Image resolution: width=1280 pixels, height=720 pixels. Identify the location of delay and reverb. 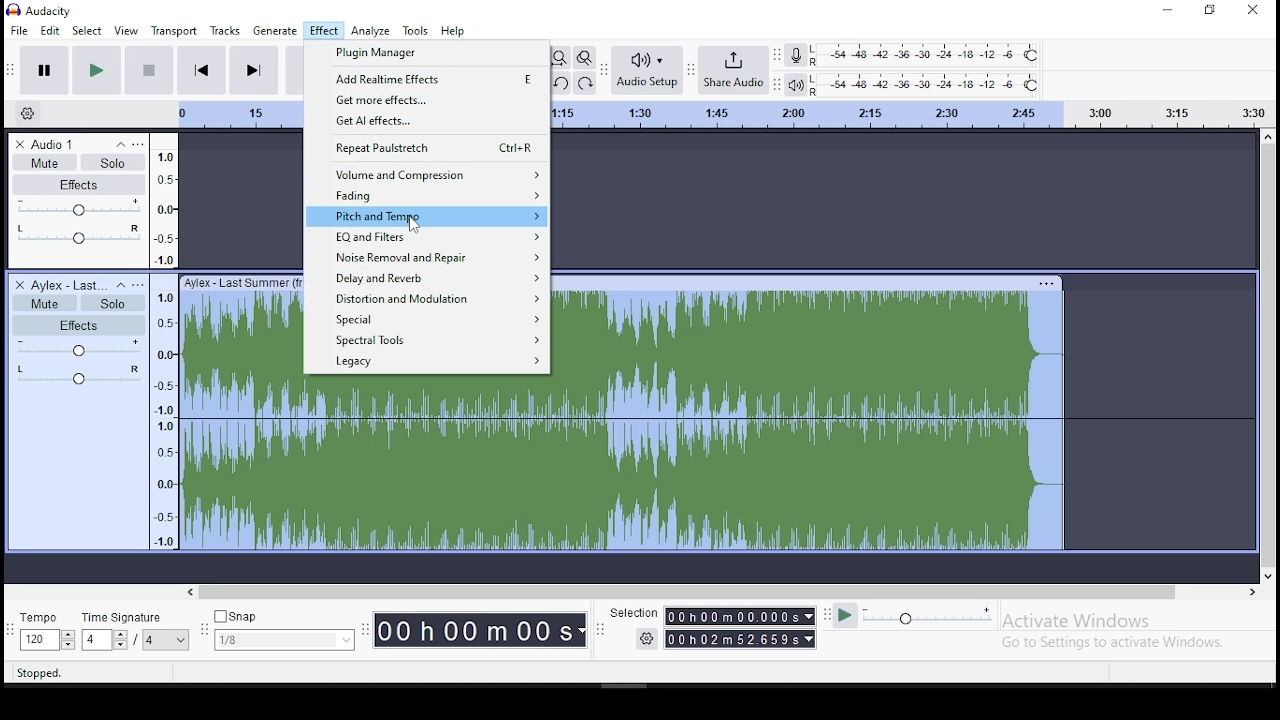
(427, 279).